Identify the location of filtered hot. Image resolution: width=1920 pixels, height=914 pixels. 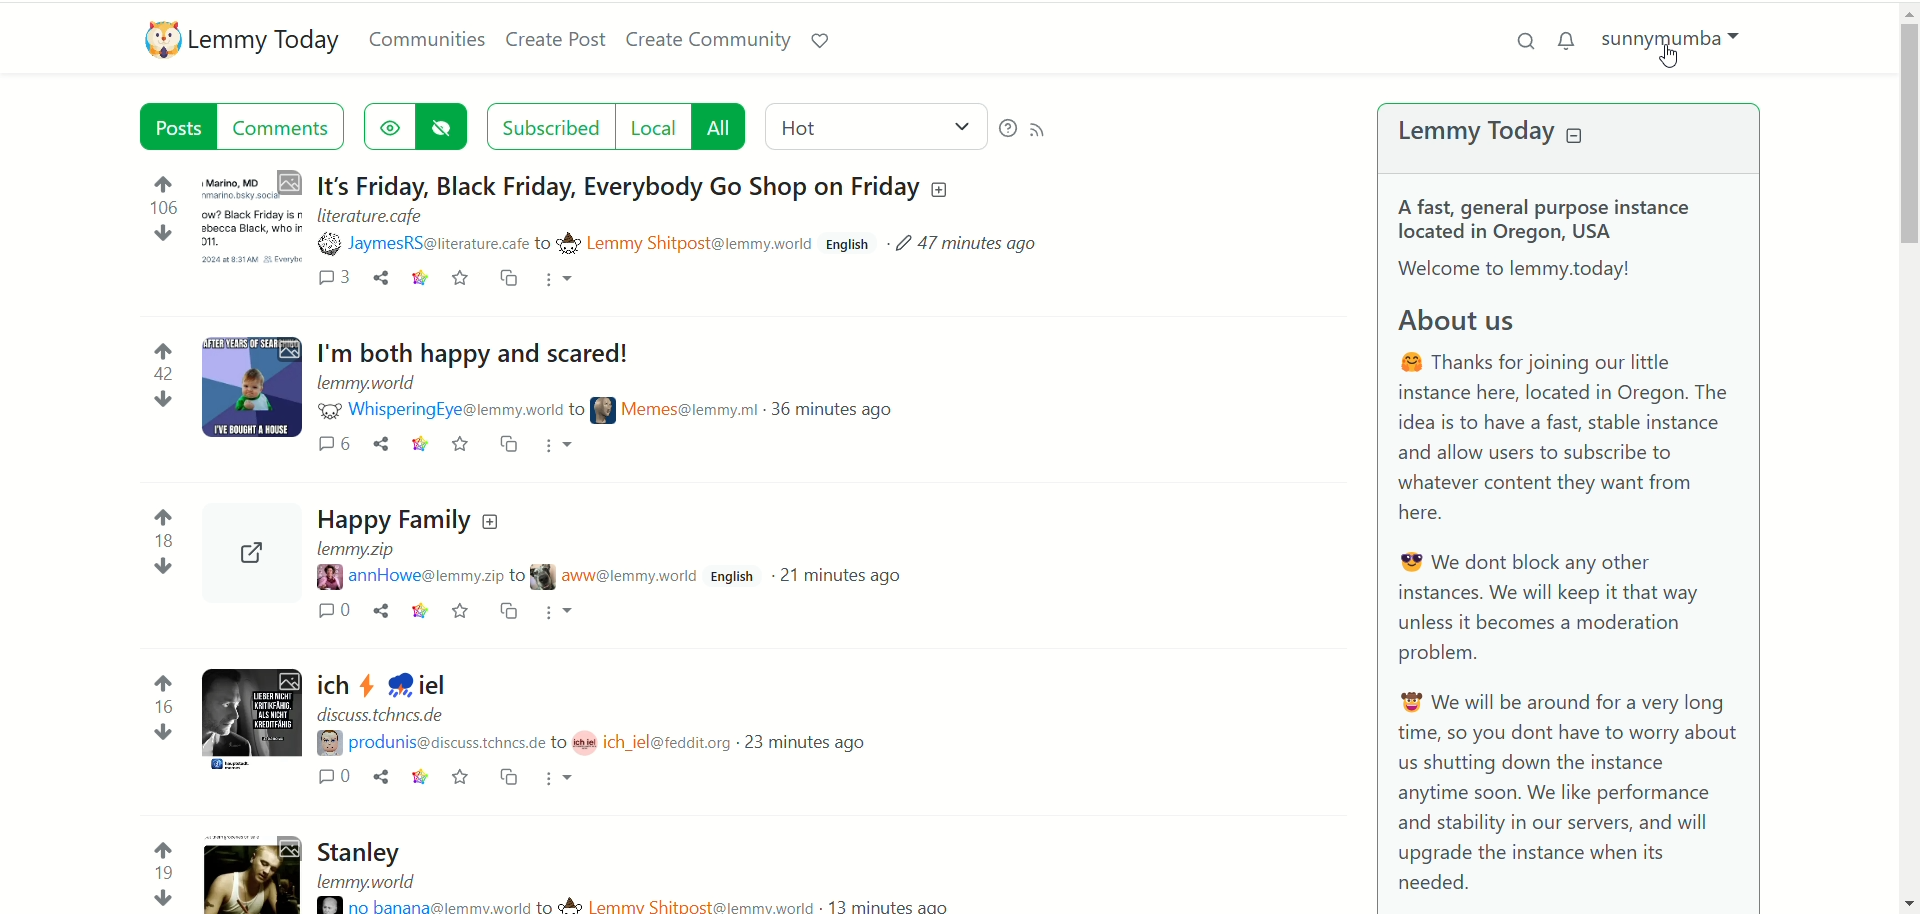
(872, 124).